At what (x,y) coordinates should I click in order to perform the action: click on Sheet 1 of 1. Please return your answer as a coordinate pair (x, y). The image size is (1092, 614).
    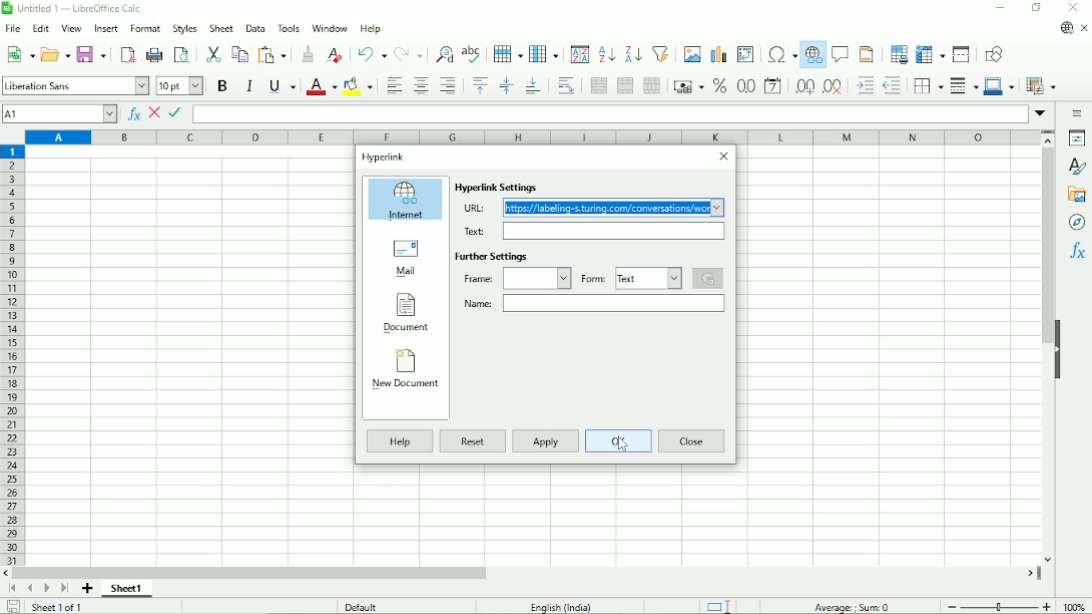
    Looking at the image, I should click on (55, 607).